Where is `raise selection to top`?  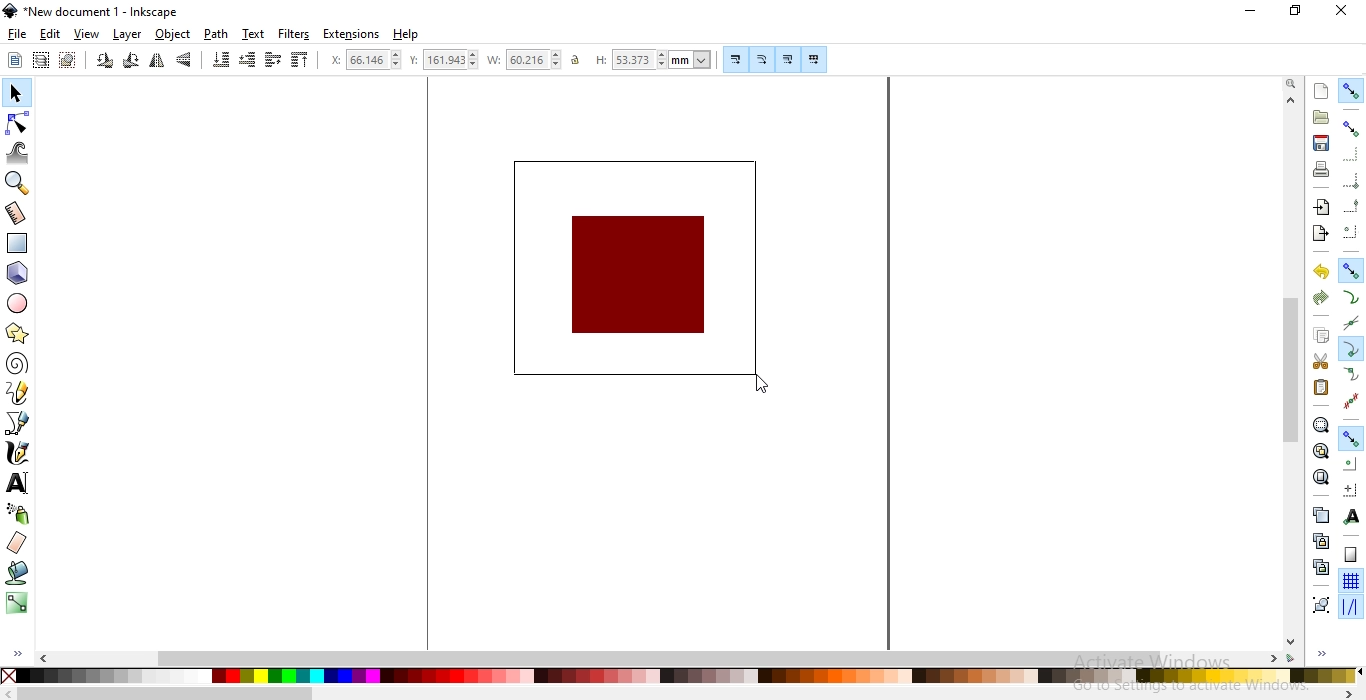
raise selection to top is located at coordinates (297, 61).